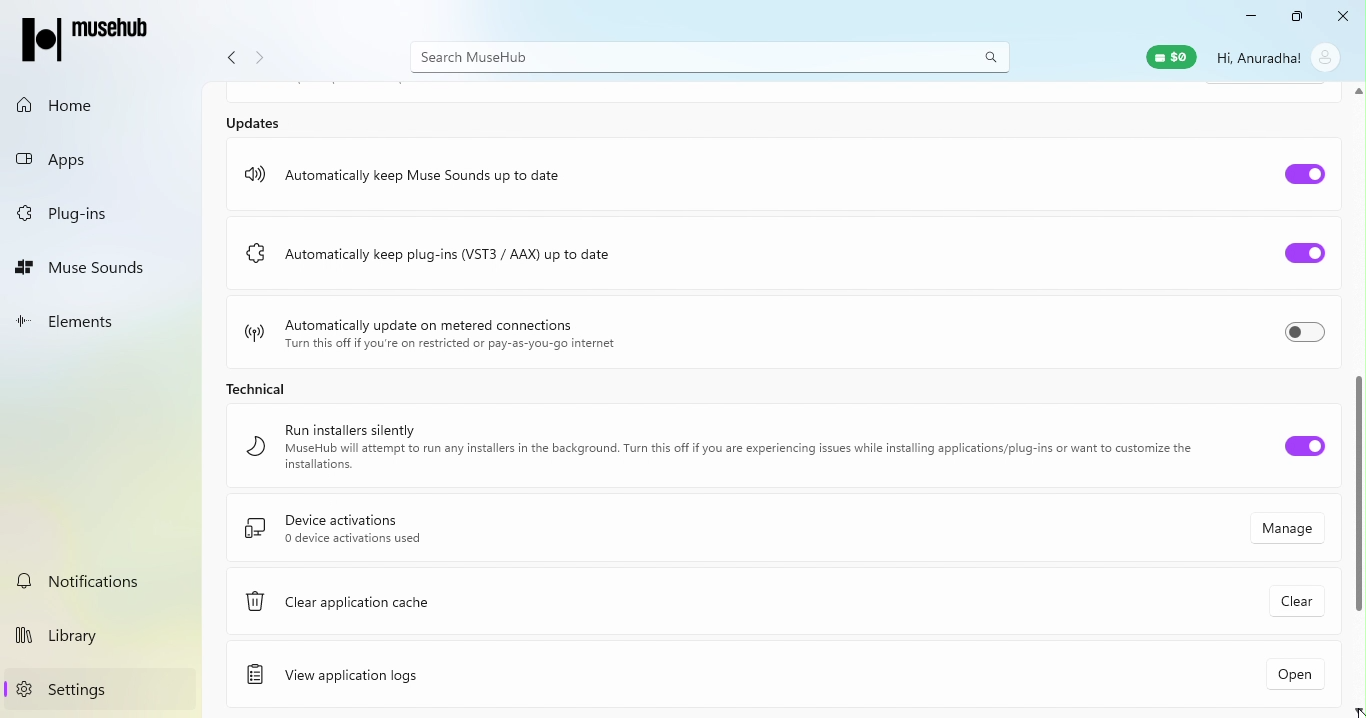 This screenshot has width=1366, height=718. I want to click on Notifications, so click(104, 580).